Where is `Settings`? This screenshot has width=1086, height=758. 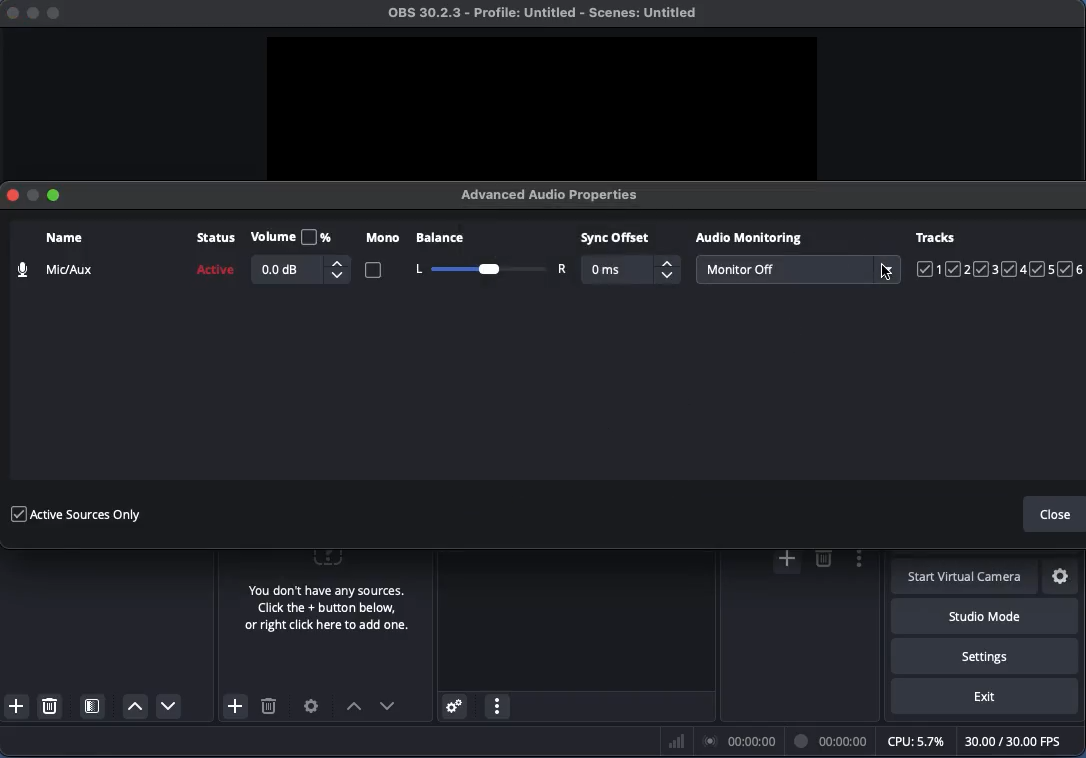
Settings is located at coordinates (312, 706).